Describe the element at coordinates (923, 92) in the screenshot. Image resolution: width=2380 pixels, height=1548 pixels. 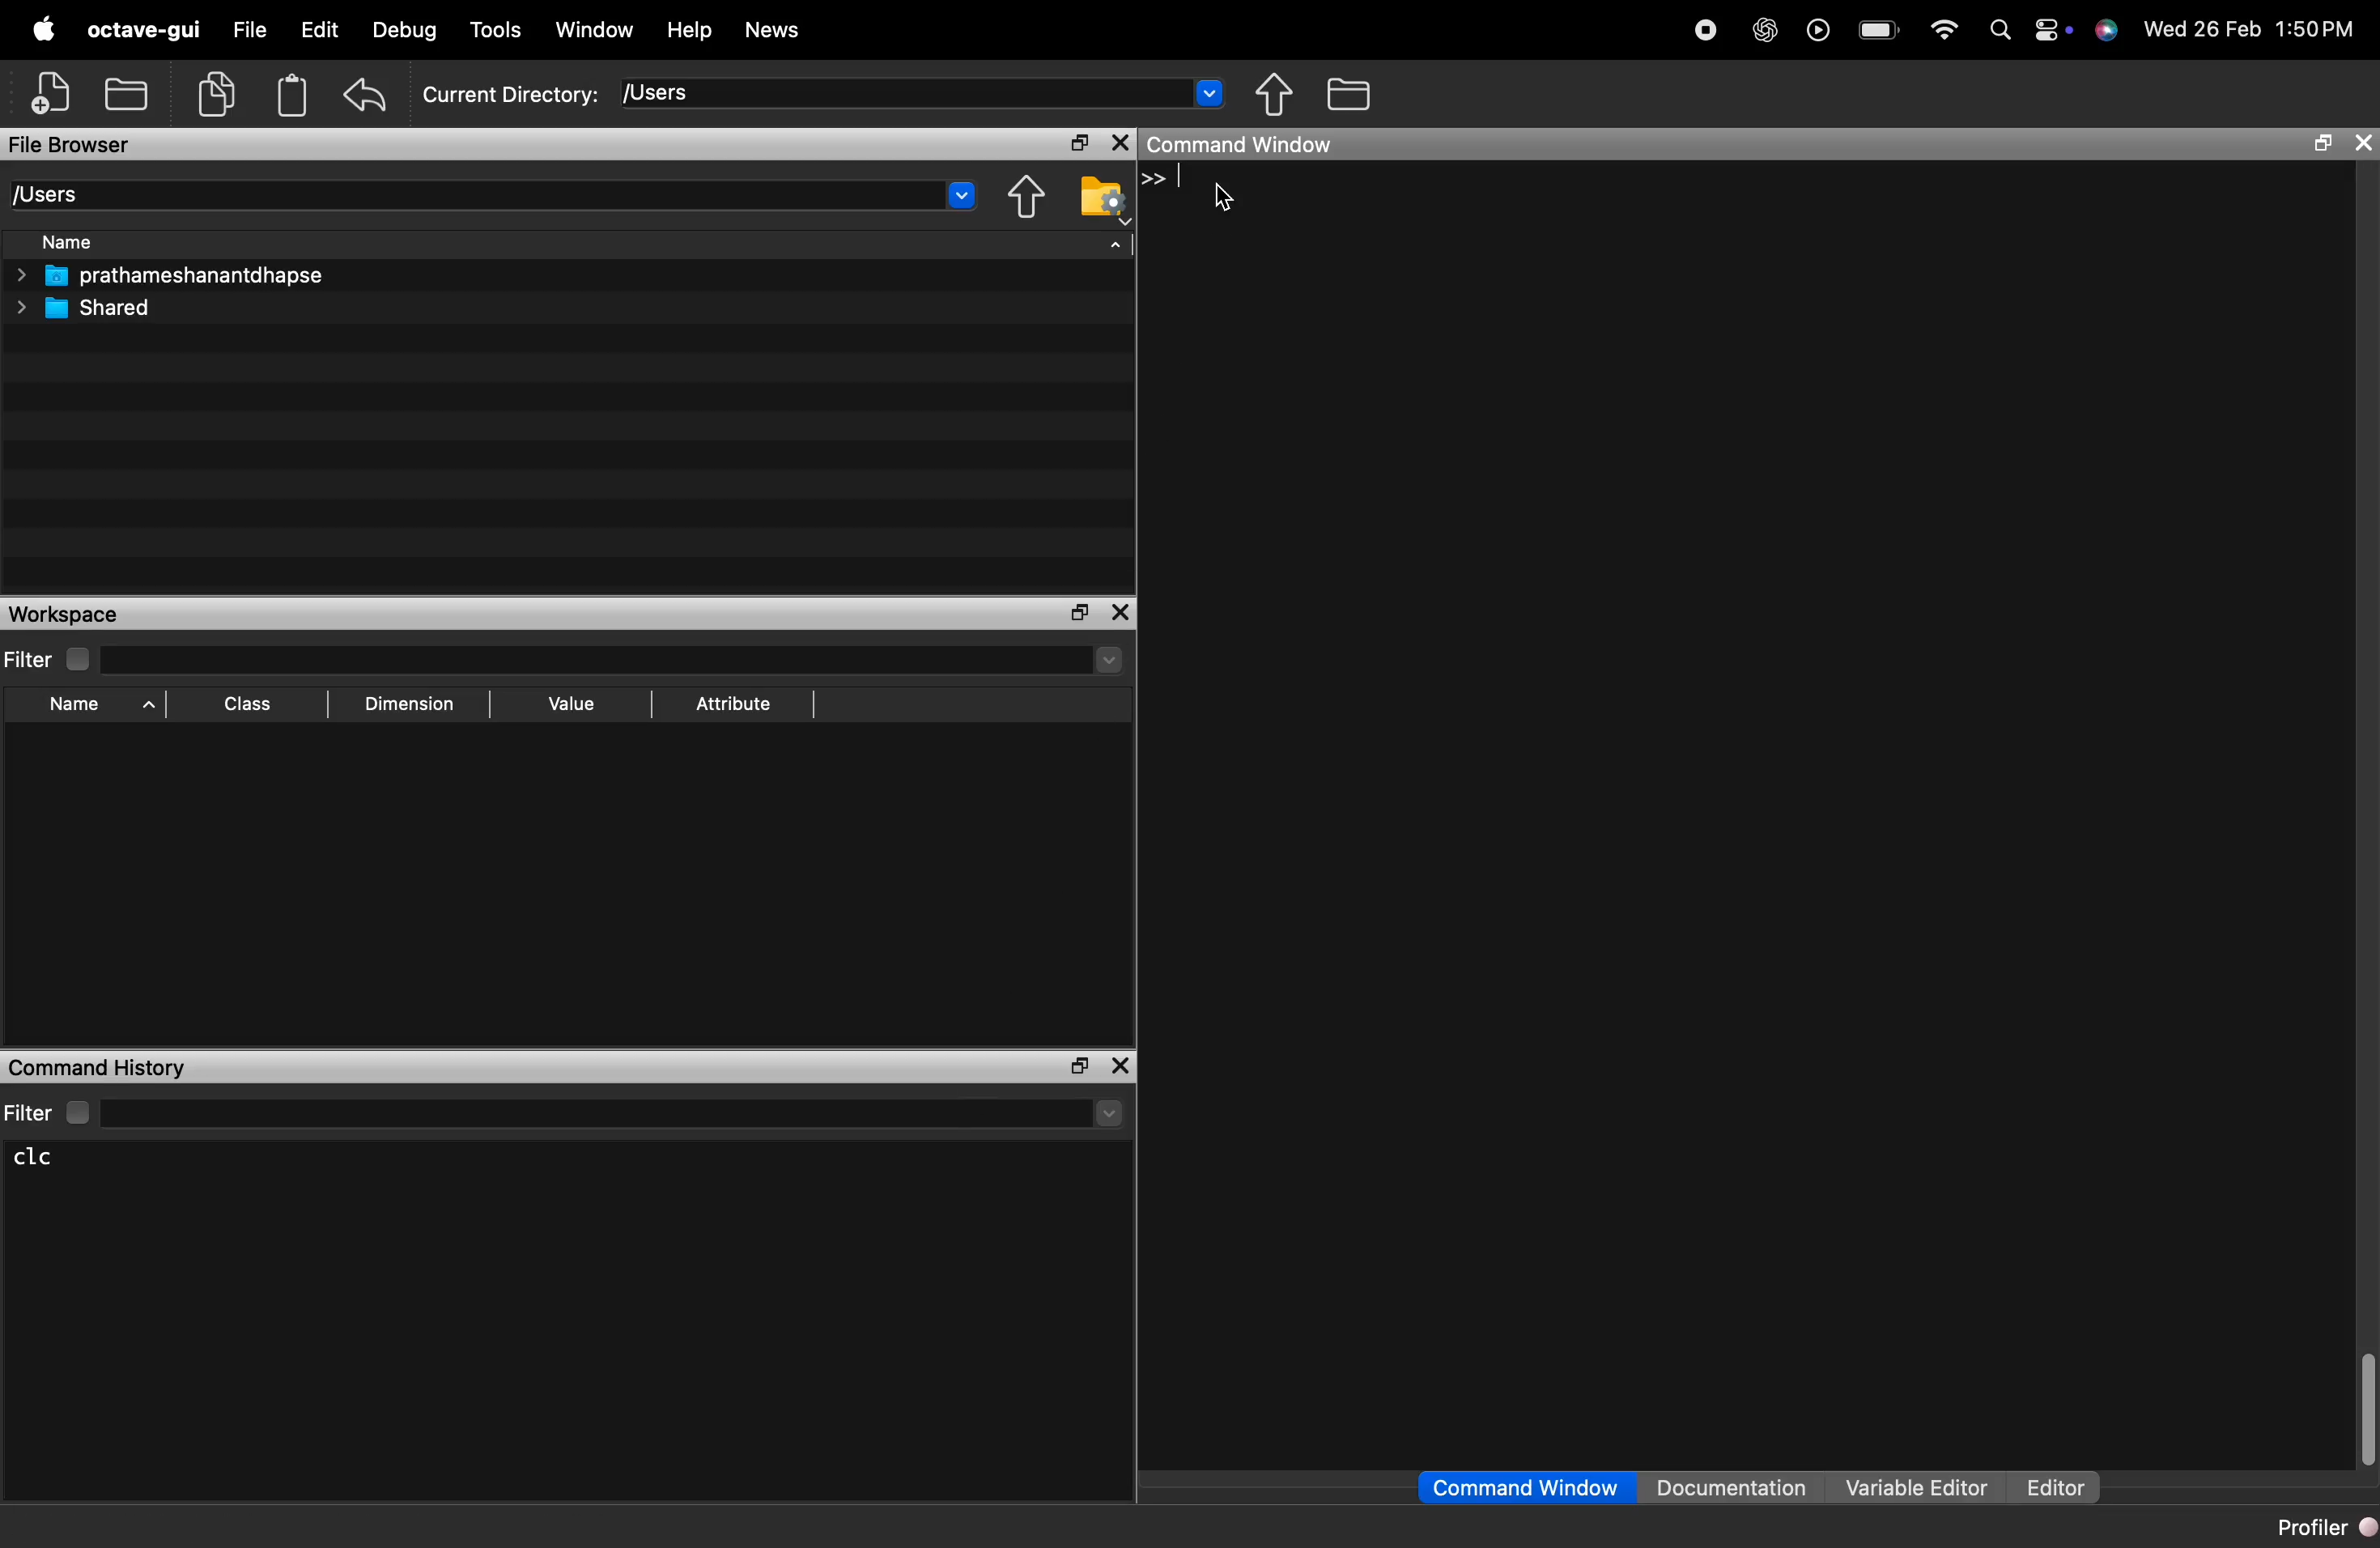
I see `/Users` at that location.